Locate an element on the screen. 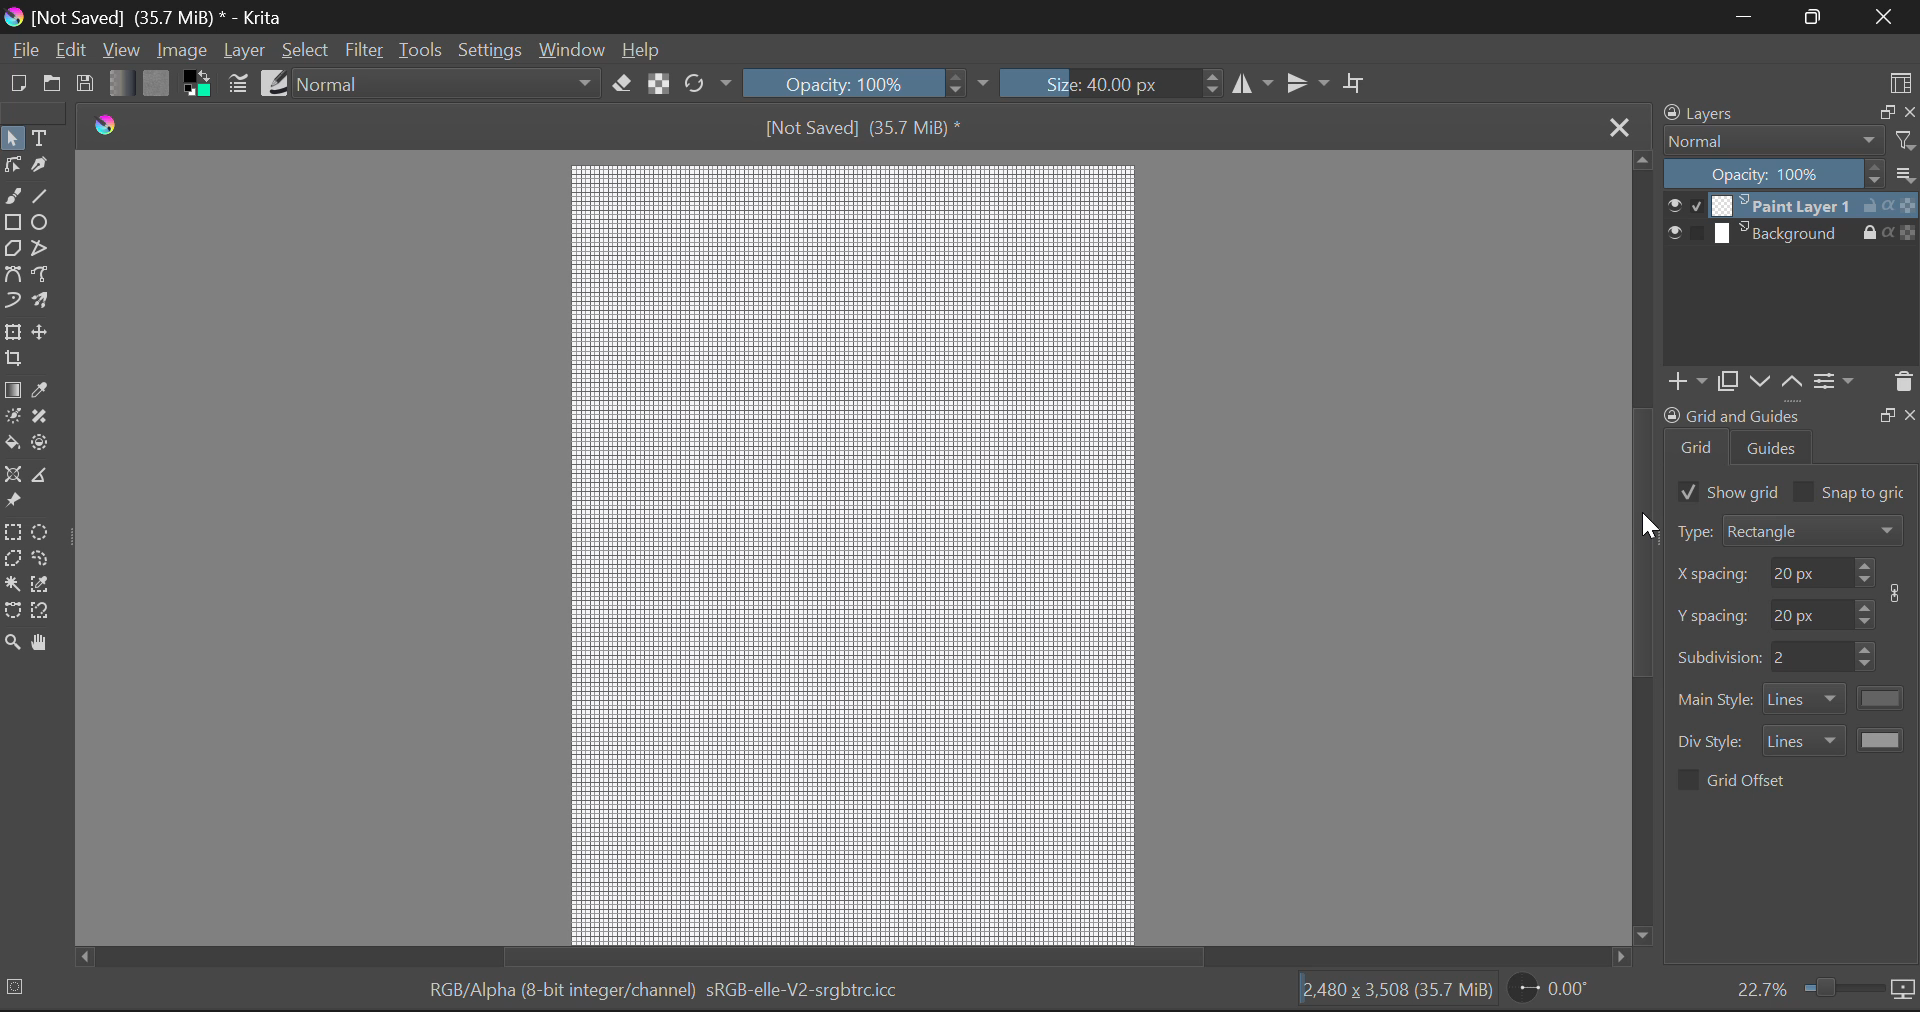 The width and height of the screenshot is (1920, 1012). div style is located at coordinates (1713, 742).